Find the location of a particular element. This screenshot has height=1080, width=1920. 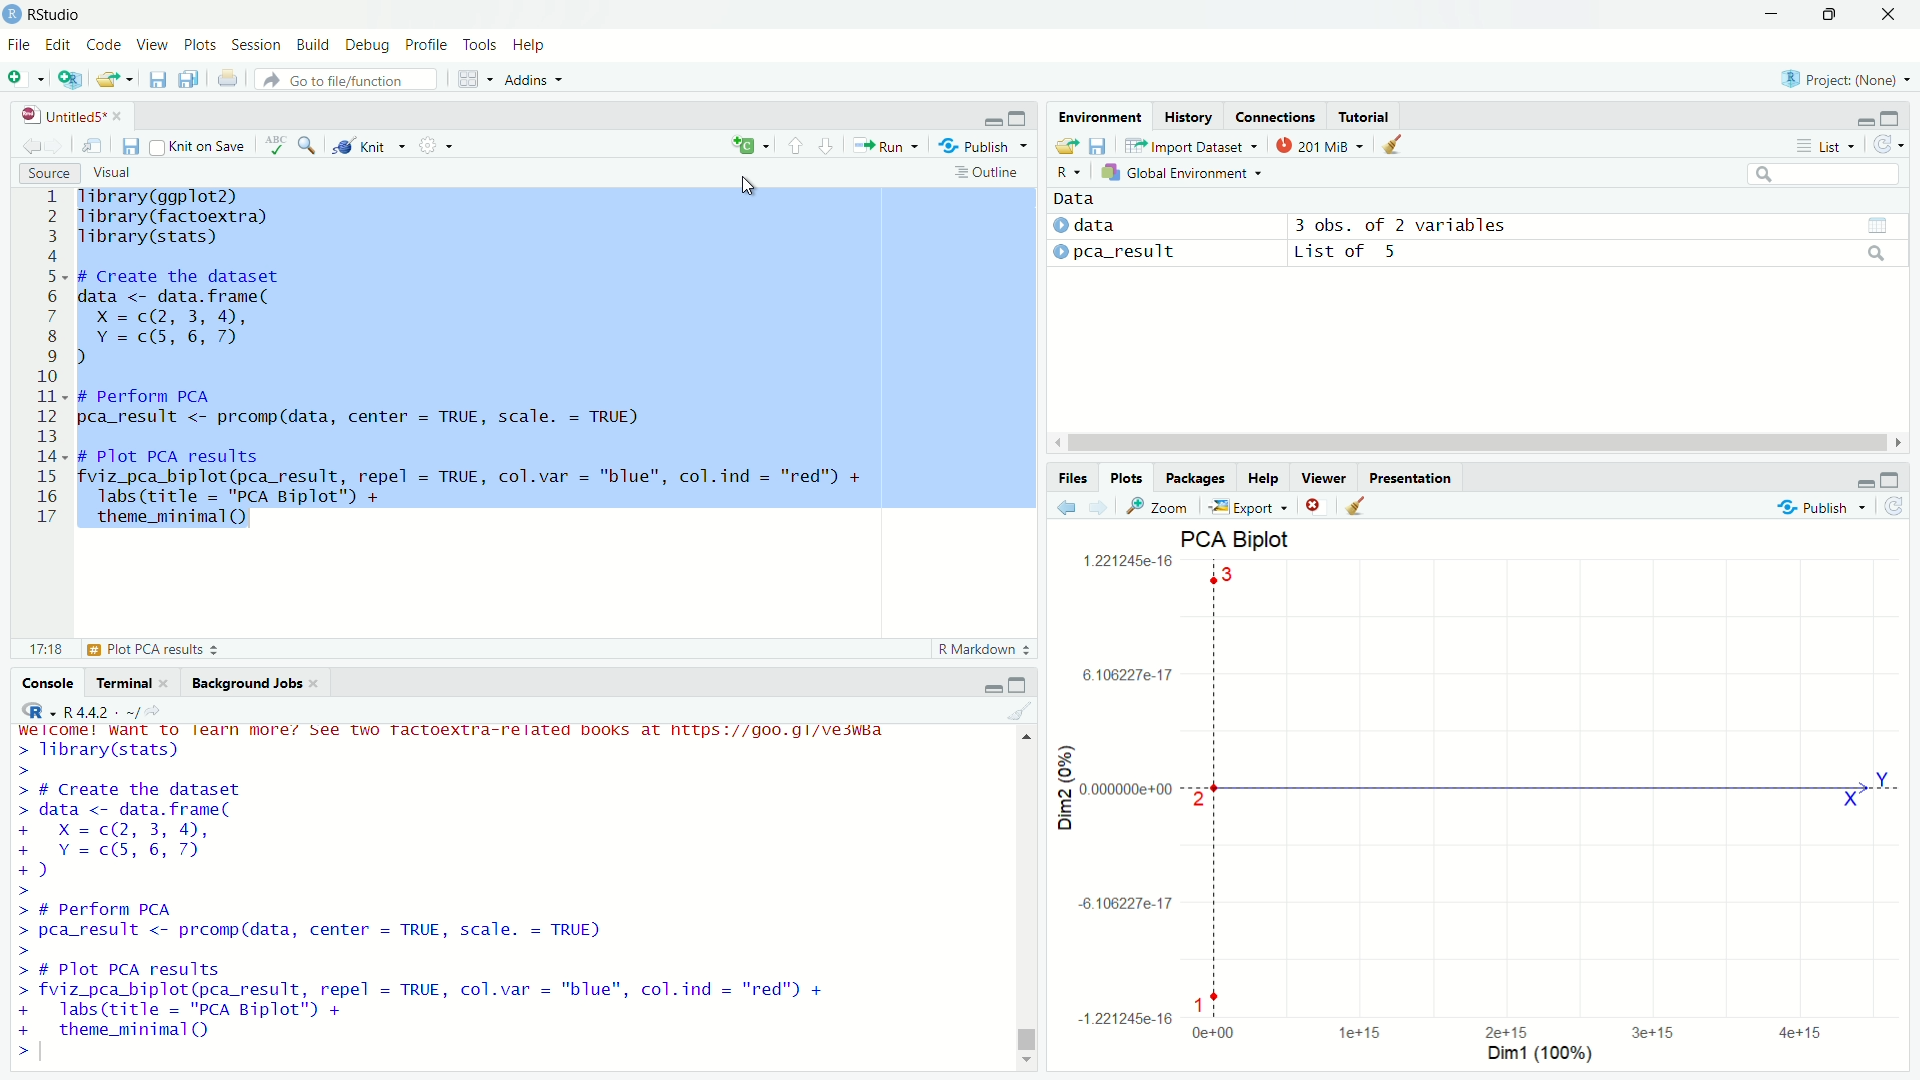

Create a project is located at coordinates (70, 79).